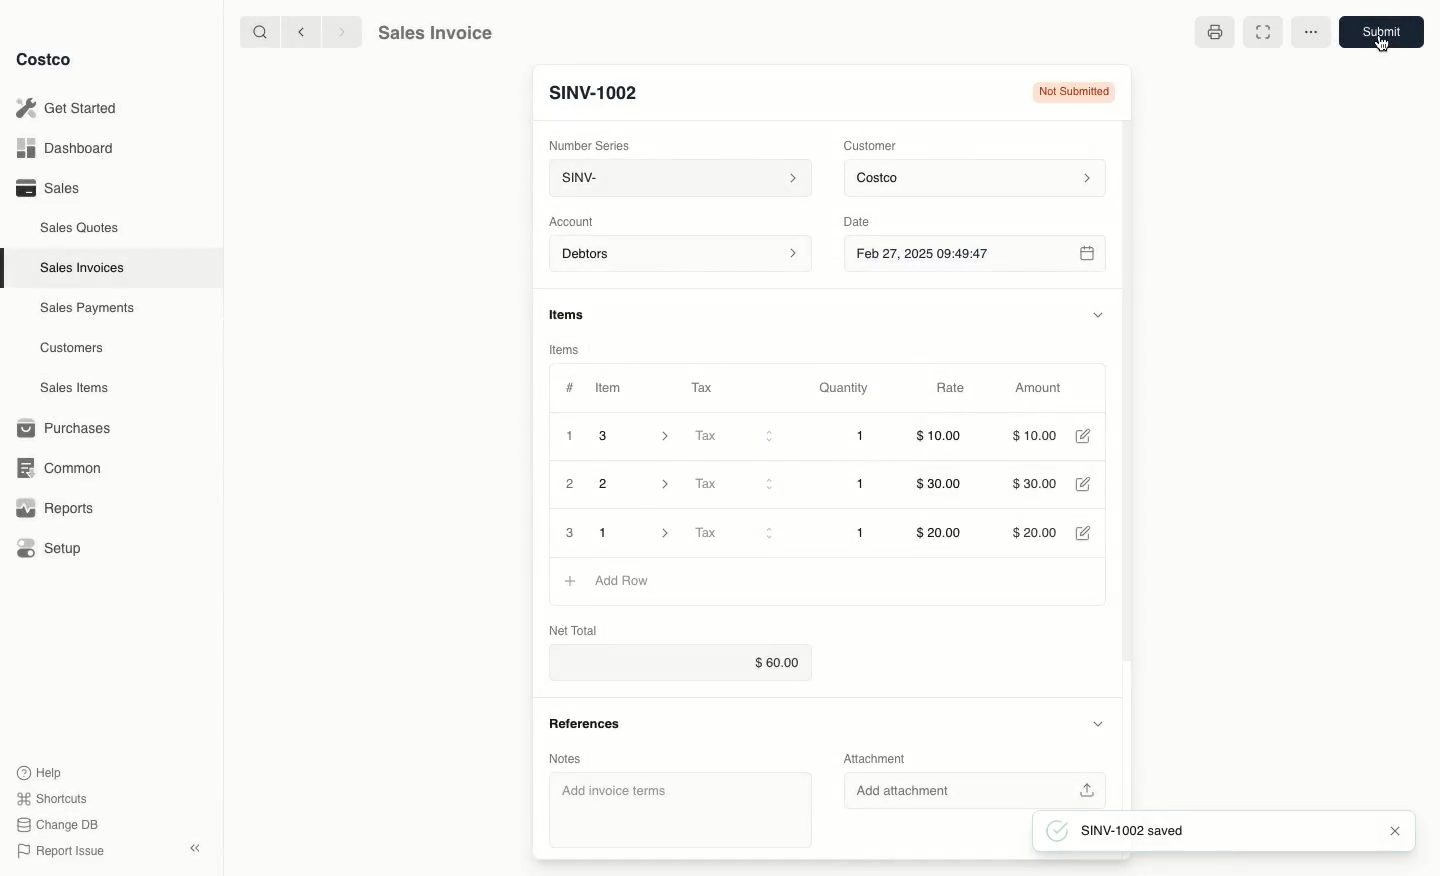  I want to click on ‘Account, so click(575, 220).